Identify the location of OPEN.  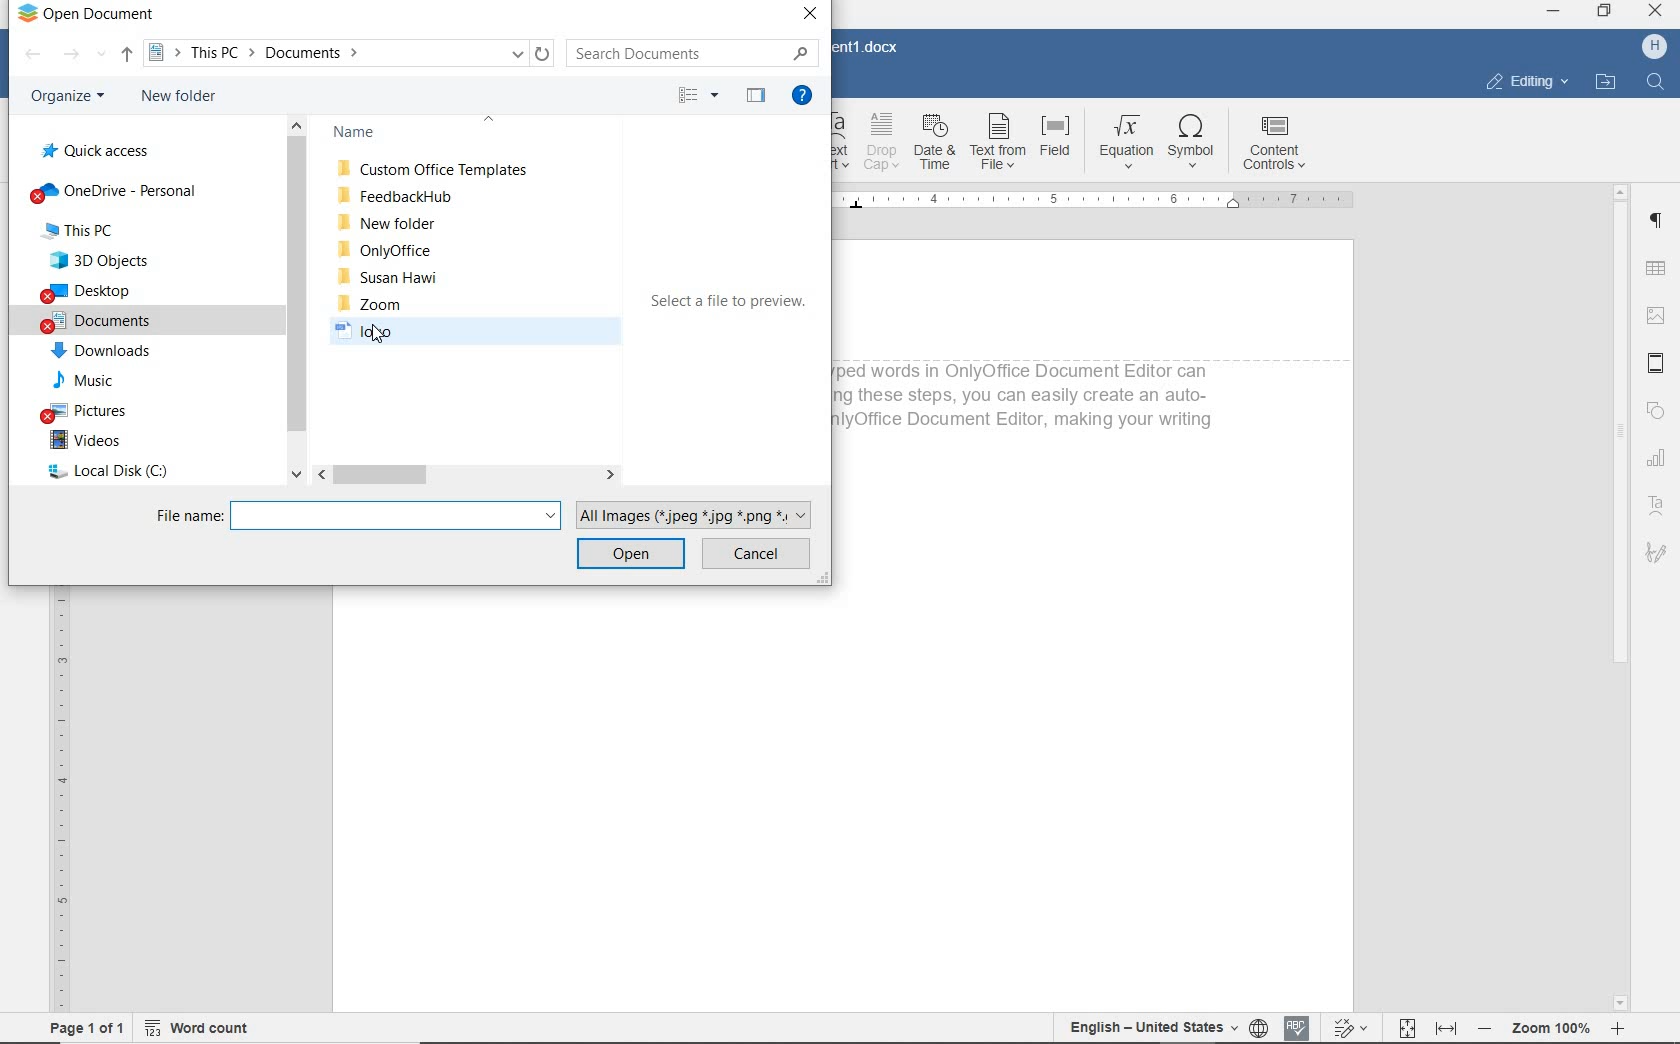
(633, 556).